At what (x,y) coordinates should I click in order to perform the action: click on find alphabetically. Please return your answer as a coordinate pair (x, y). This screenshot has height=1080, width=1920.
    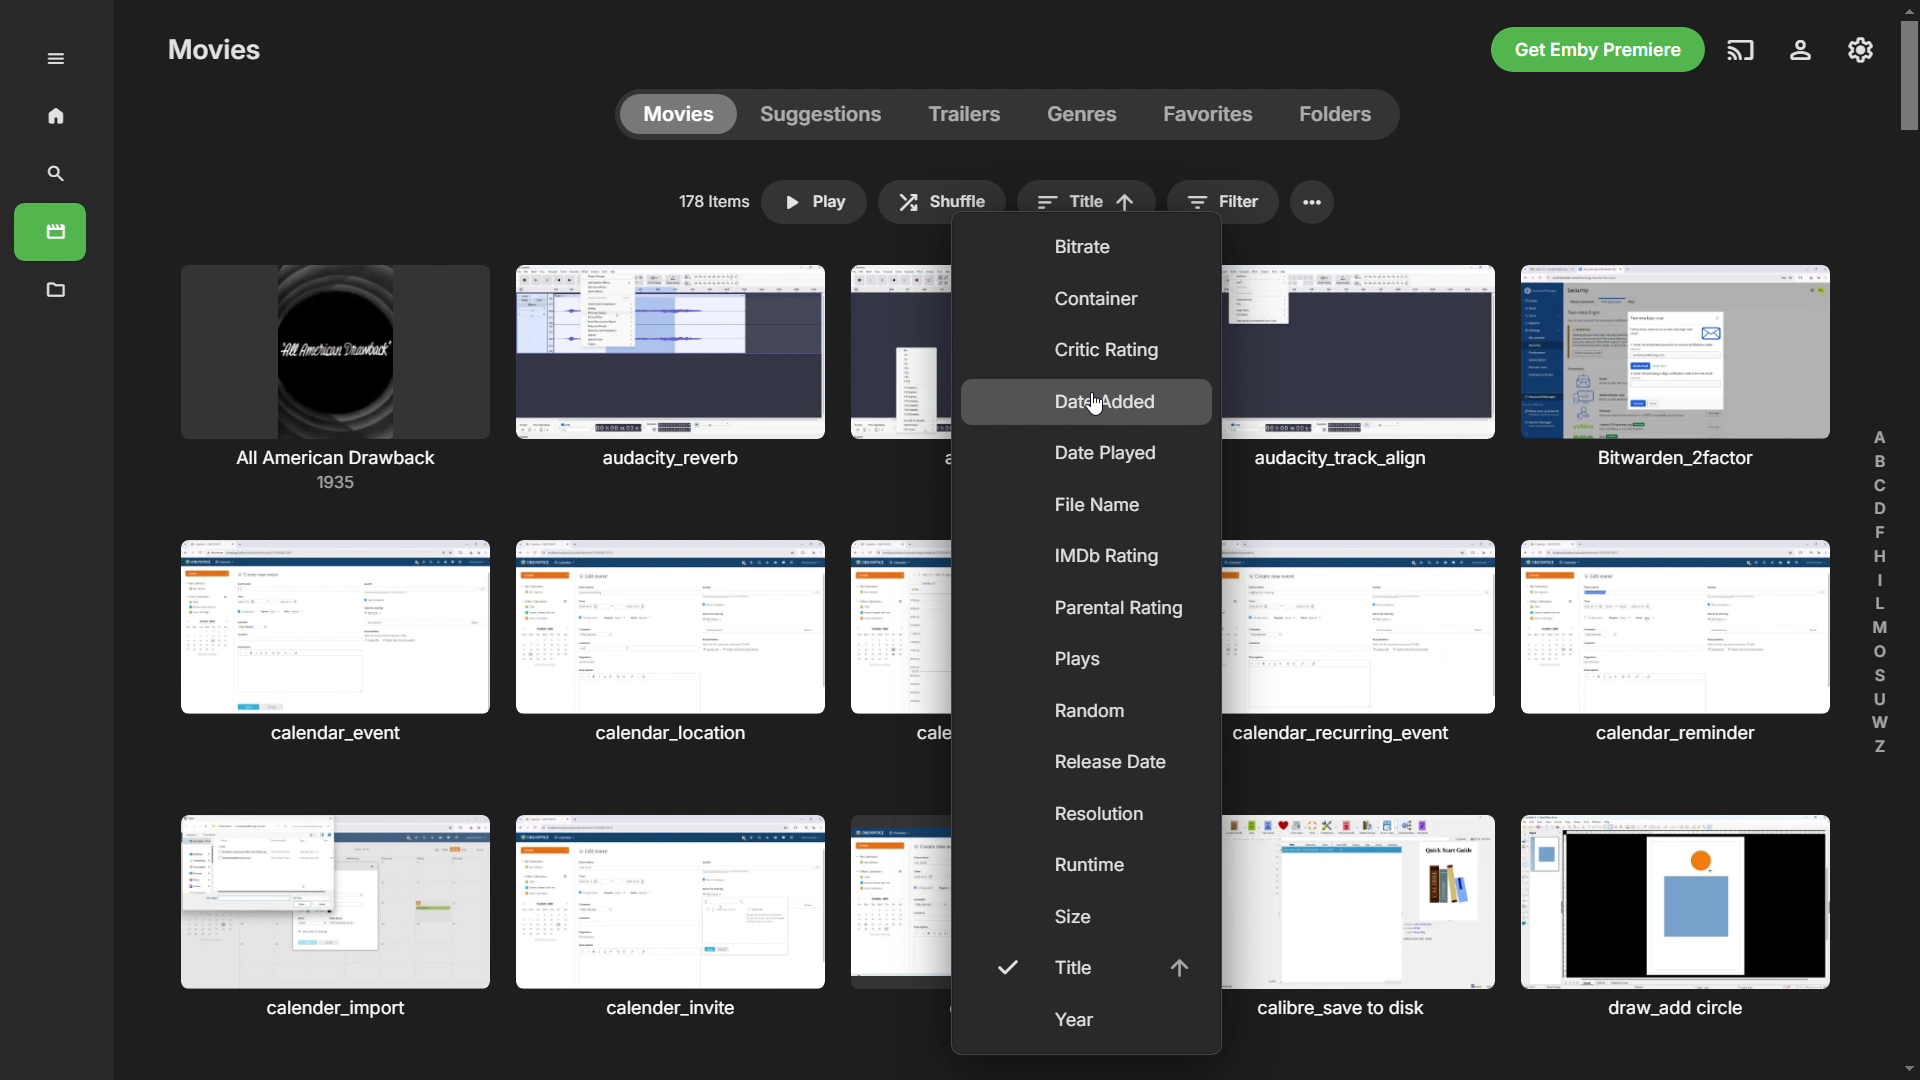
    Looking at the image, I should click on (1878, 591).